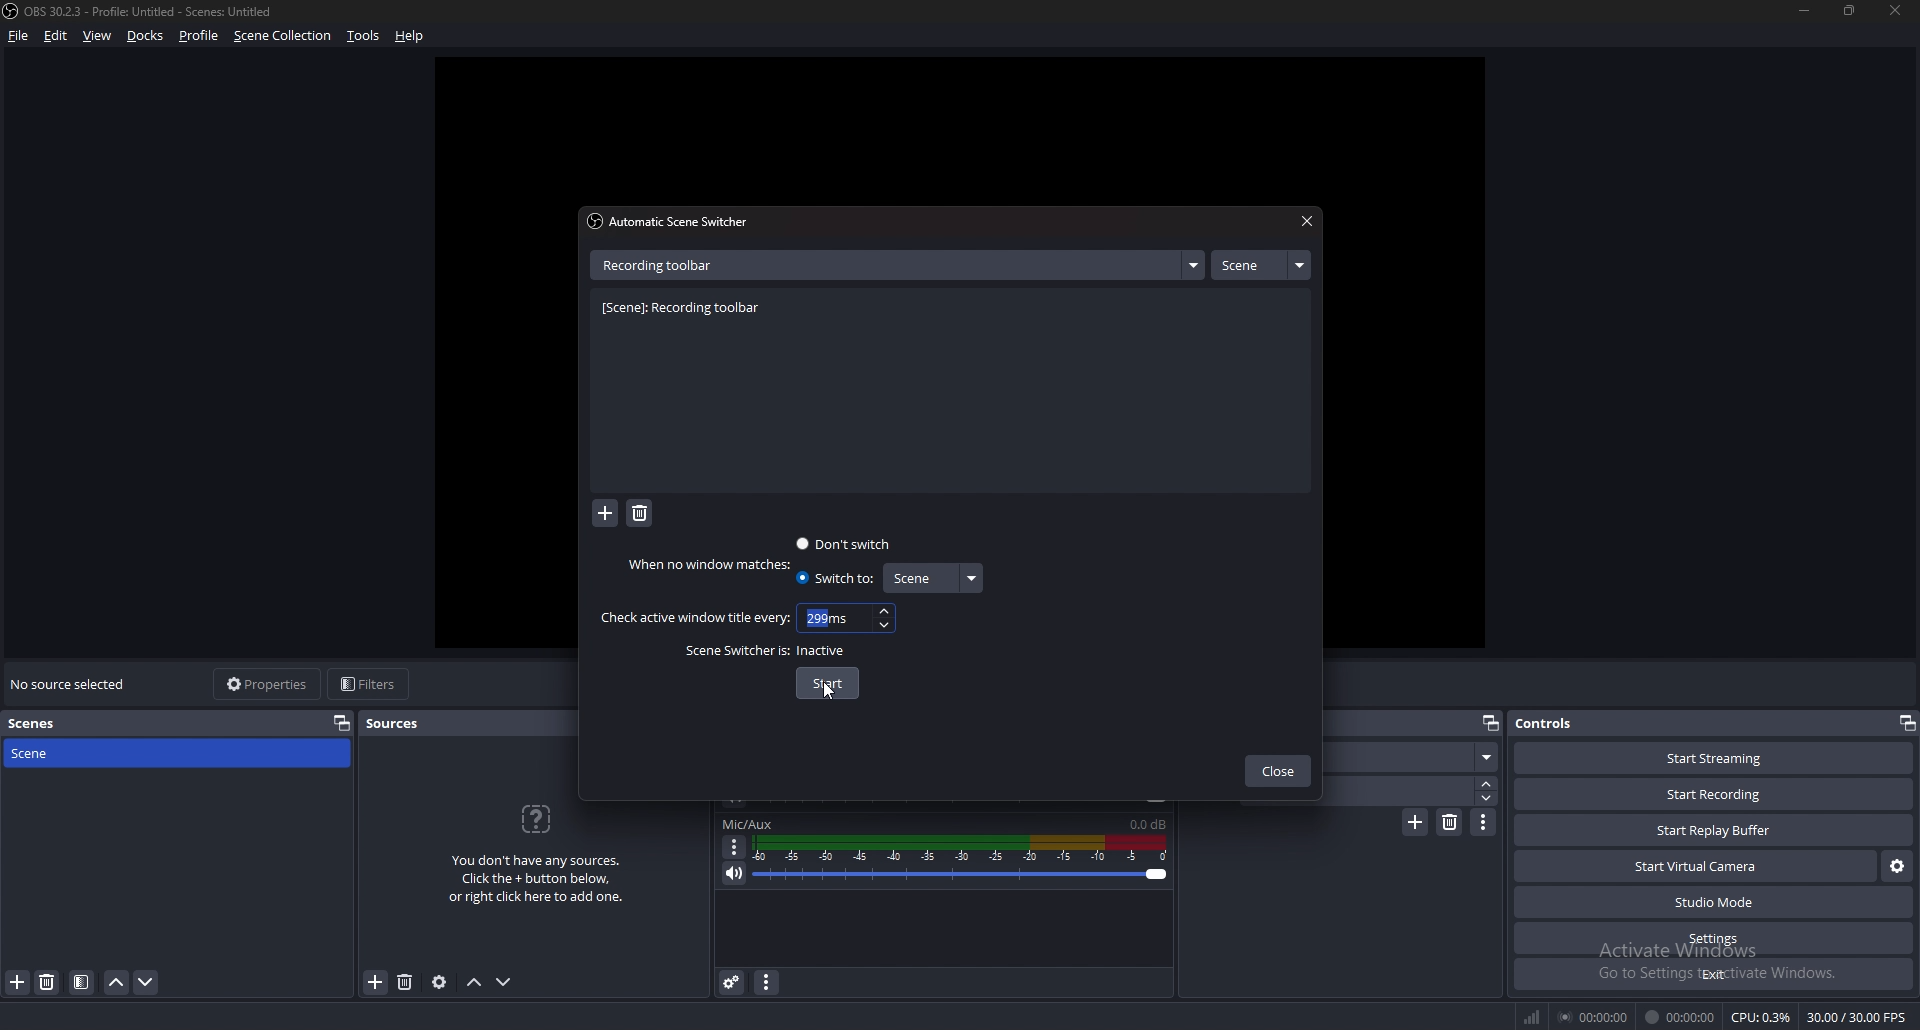  Describe the element at coordinates (766, 981) in the screenshot. I see `audio mixer menu` at that location.